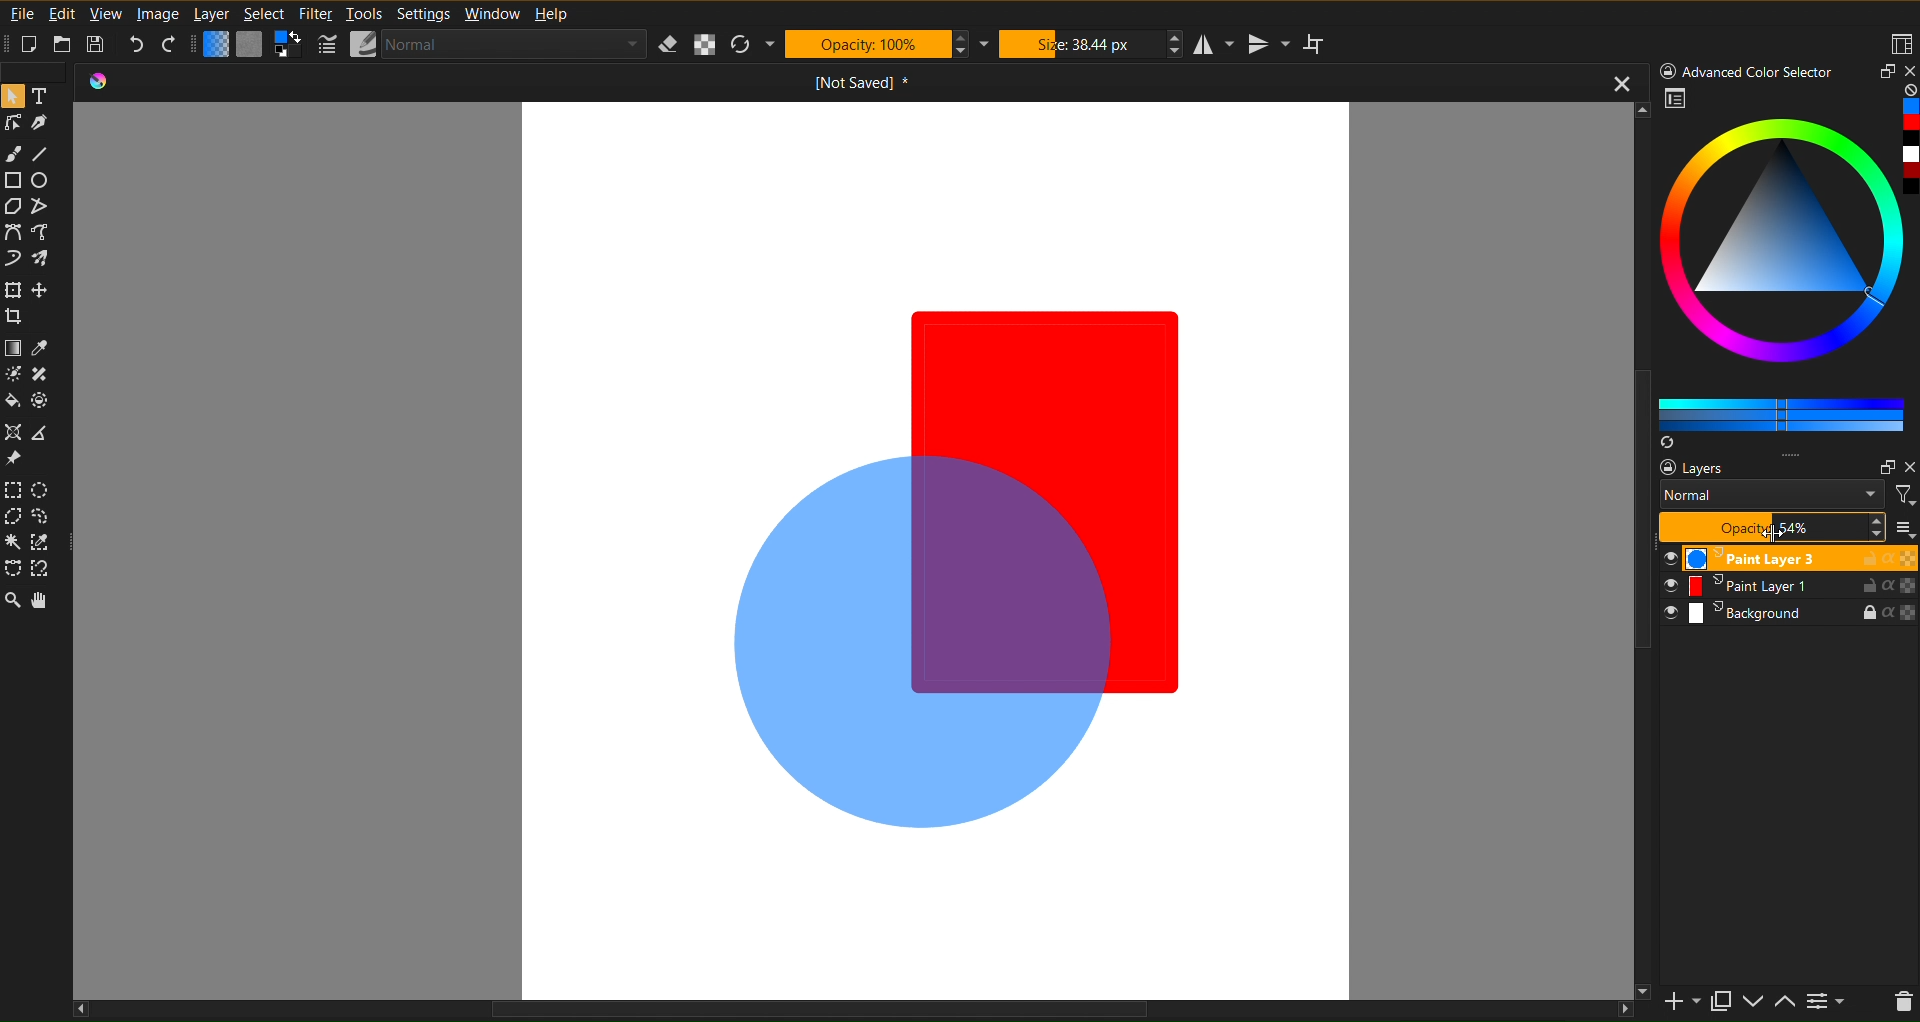 The width and height of the screenshot is (1920, 1022). Describe the element at coordinates (1273, 44) in the screenshot. I see `Vertical Mirror` at that location.